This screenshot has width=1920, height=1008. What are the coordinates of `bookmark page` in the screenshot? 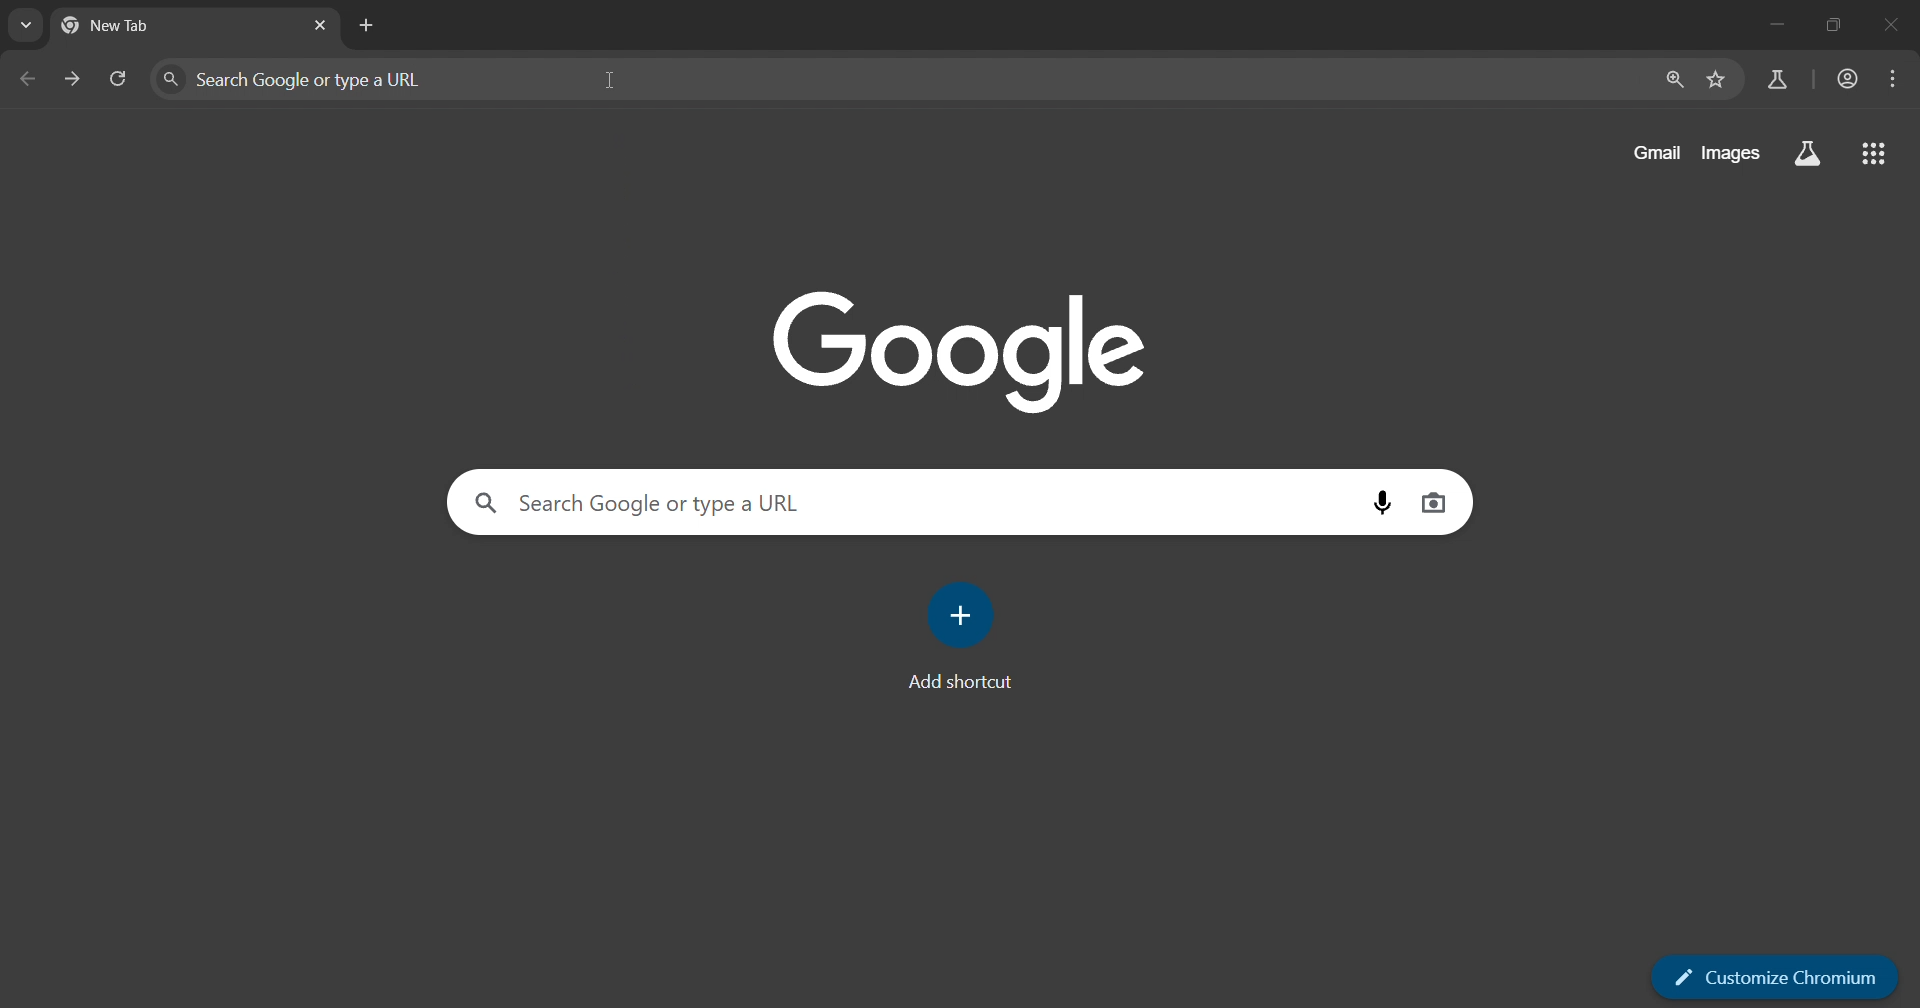 It's located at (1712, 80).